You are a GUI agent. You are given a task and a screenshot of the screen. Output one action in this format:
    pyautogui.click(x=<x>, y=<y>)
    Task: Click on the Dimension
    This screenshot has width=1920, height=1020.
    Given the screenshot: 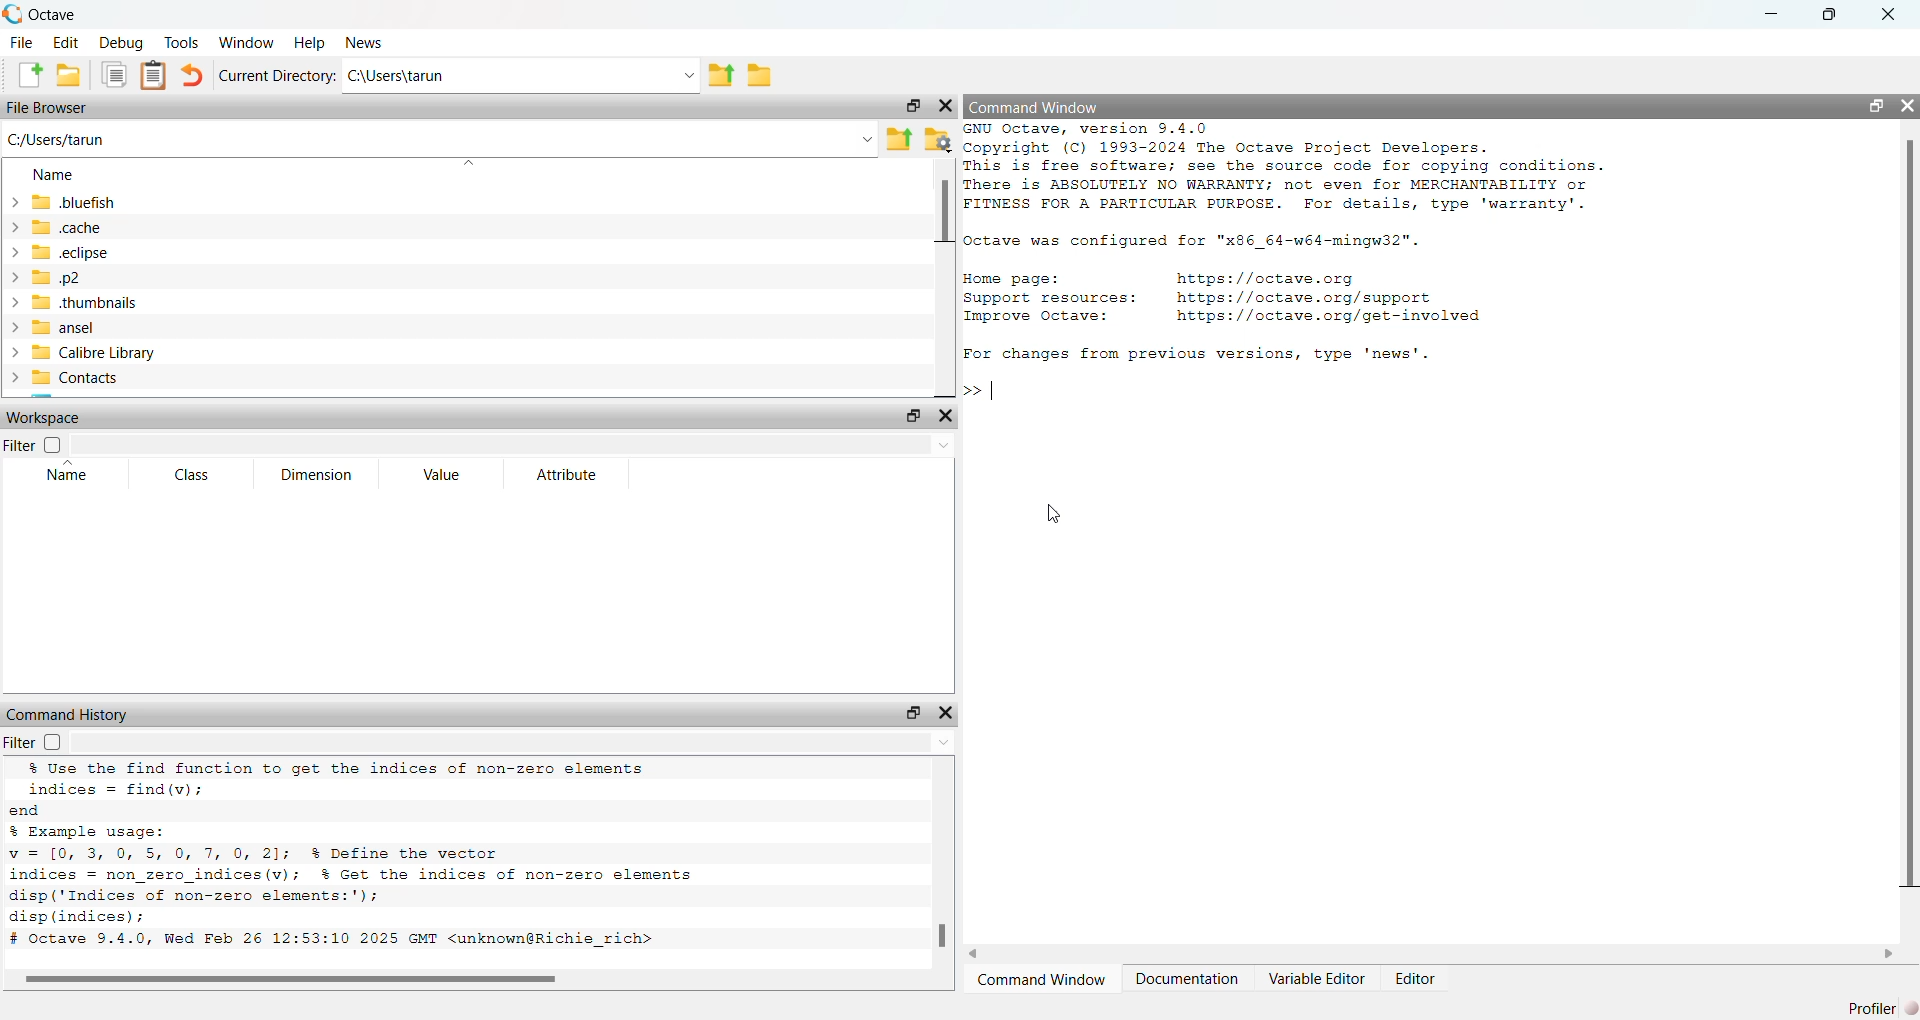 What is the action you would take?
    pyautogui.click(x=316, y=474)
    